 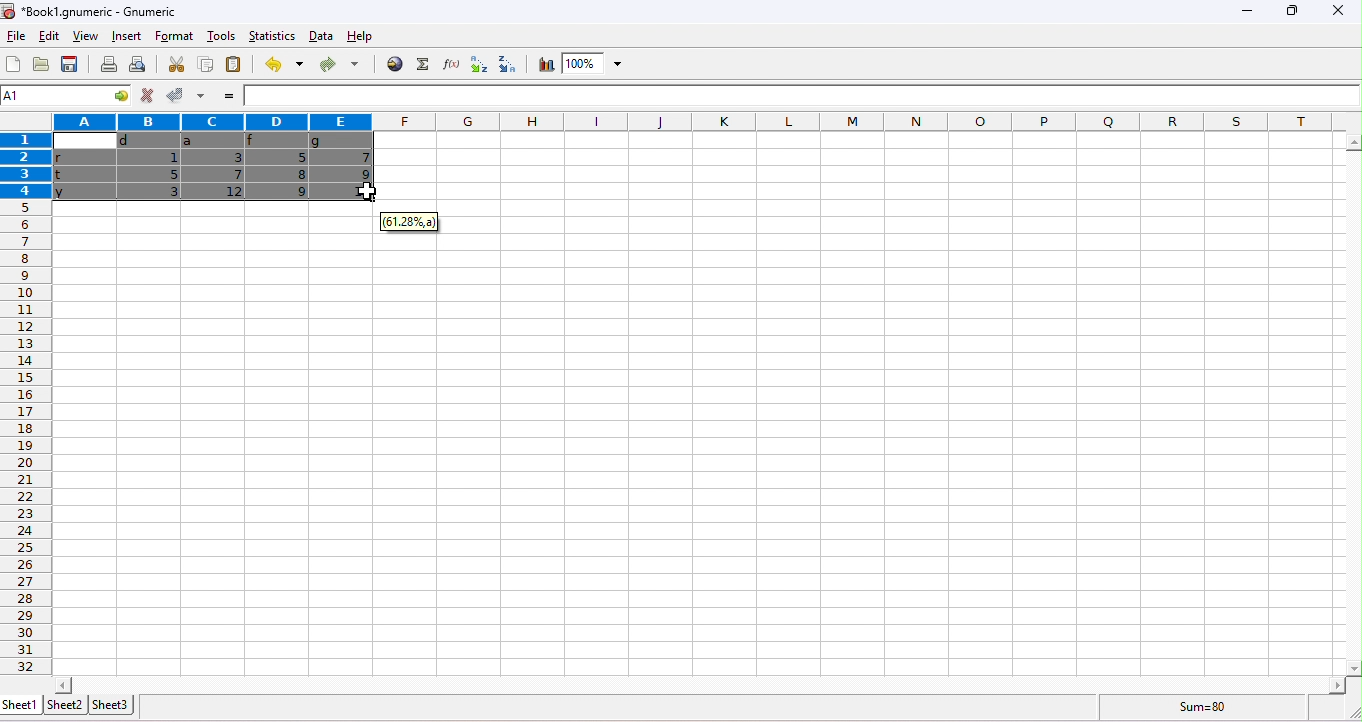 What do you see at coordinates (12, 64) in the screenshot?
I see `new` at bounding box center [12, 64].